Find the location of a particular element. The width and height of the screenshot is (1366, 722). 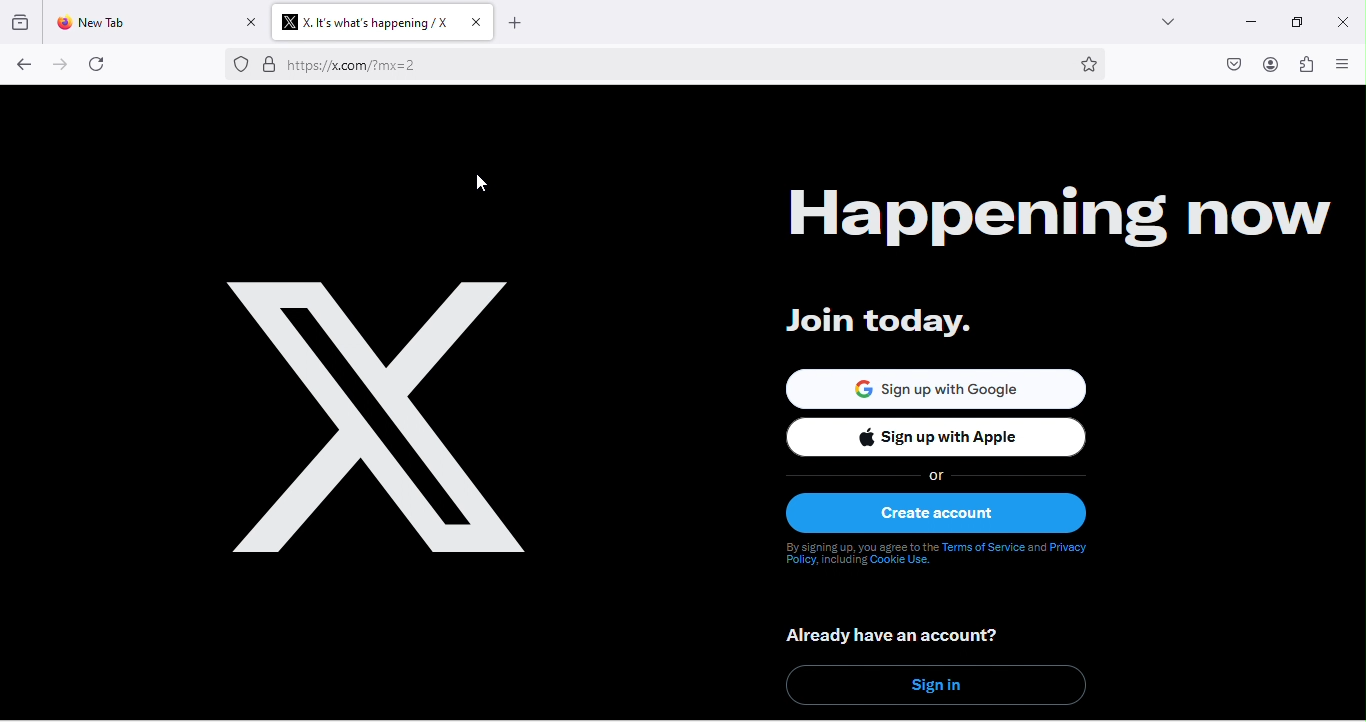

happening now logo is located at coordinates (385, 419).